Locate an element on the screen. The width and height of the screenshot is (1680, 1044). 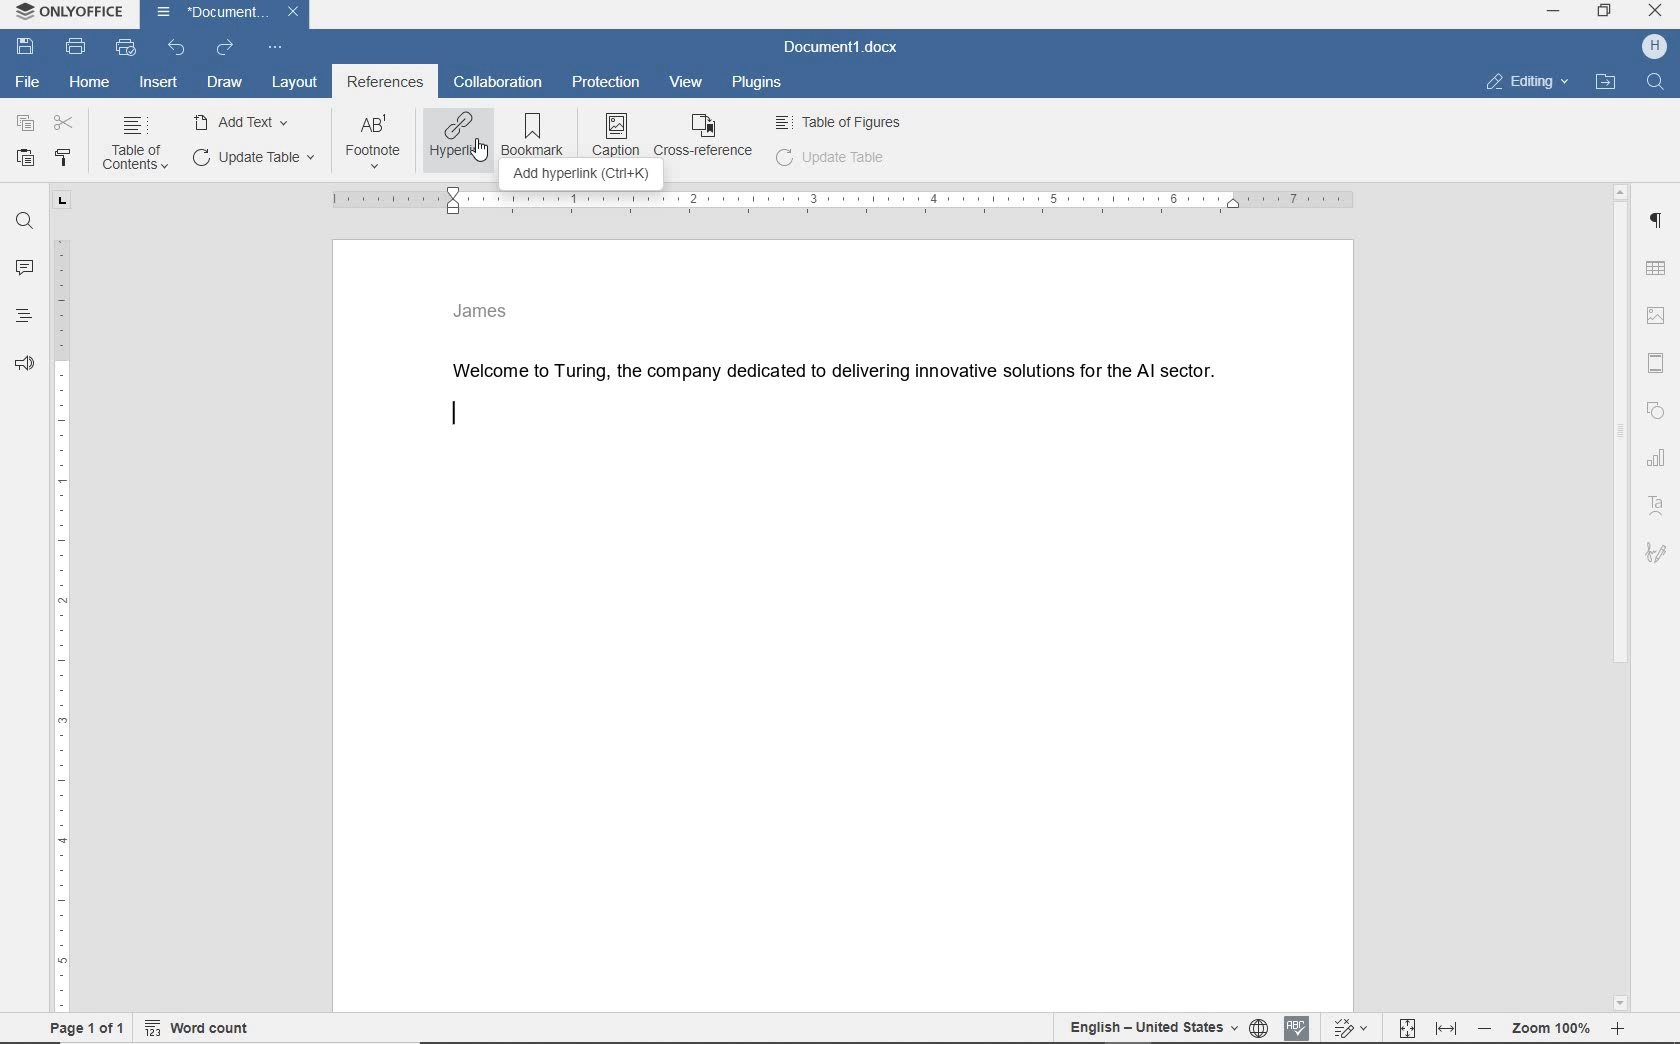
feedback & support is located at coordinates (22, 368).